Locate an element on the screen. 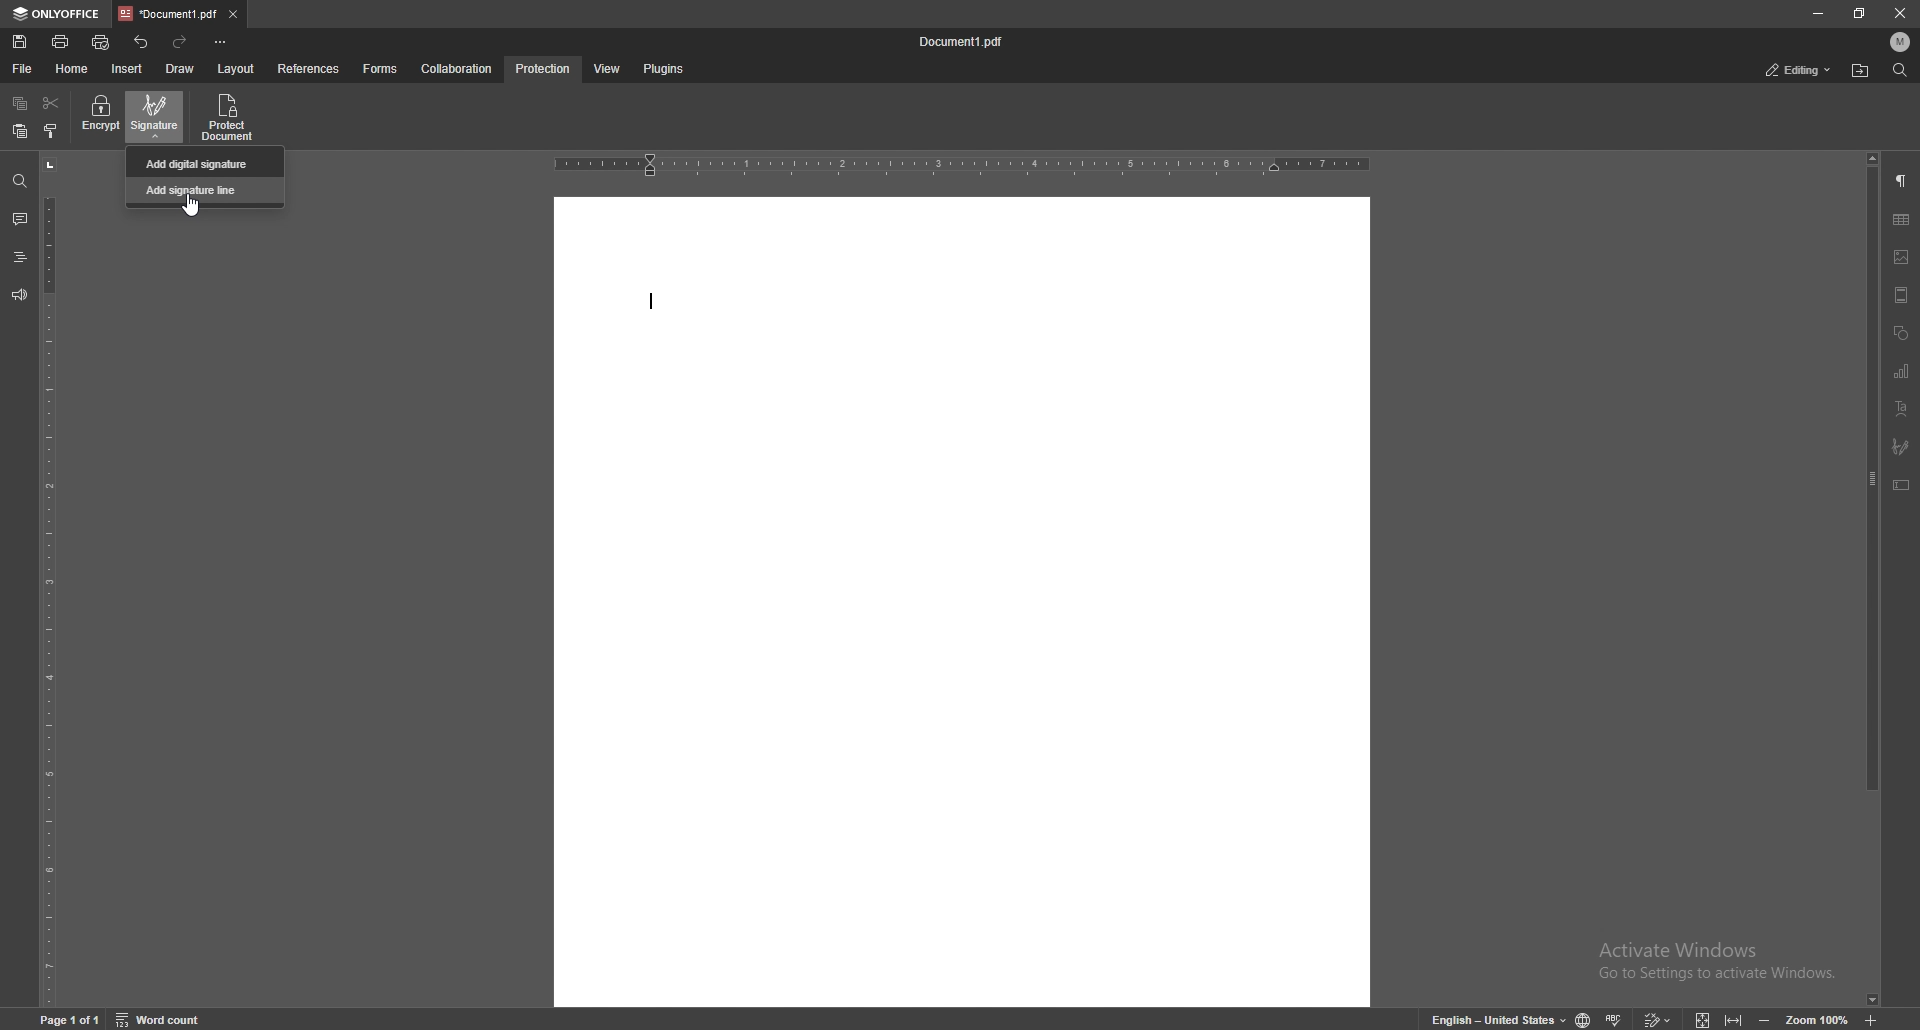 This screenshot has height=1030, width=1920. copy is located at coordinates (20, 104).